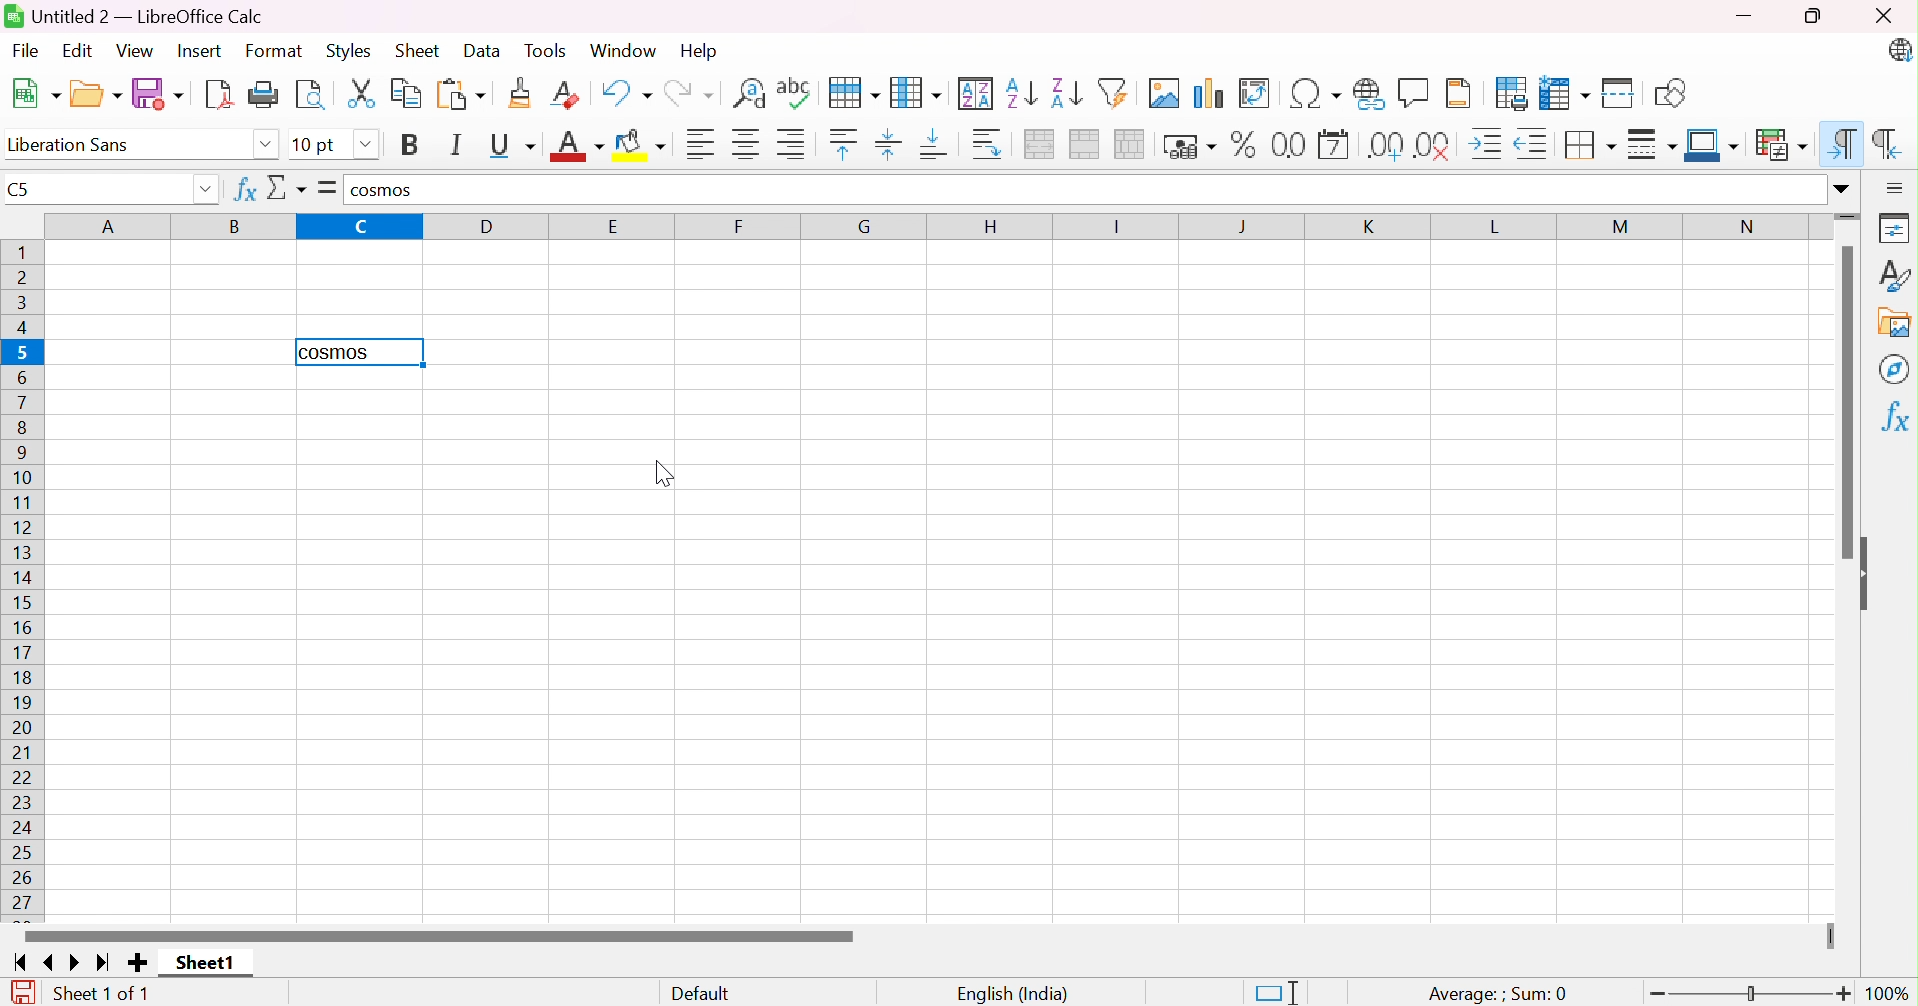  I want to click on 10 pt, so click(315, 146).